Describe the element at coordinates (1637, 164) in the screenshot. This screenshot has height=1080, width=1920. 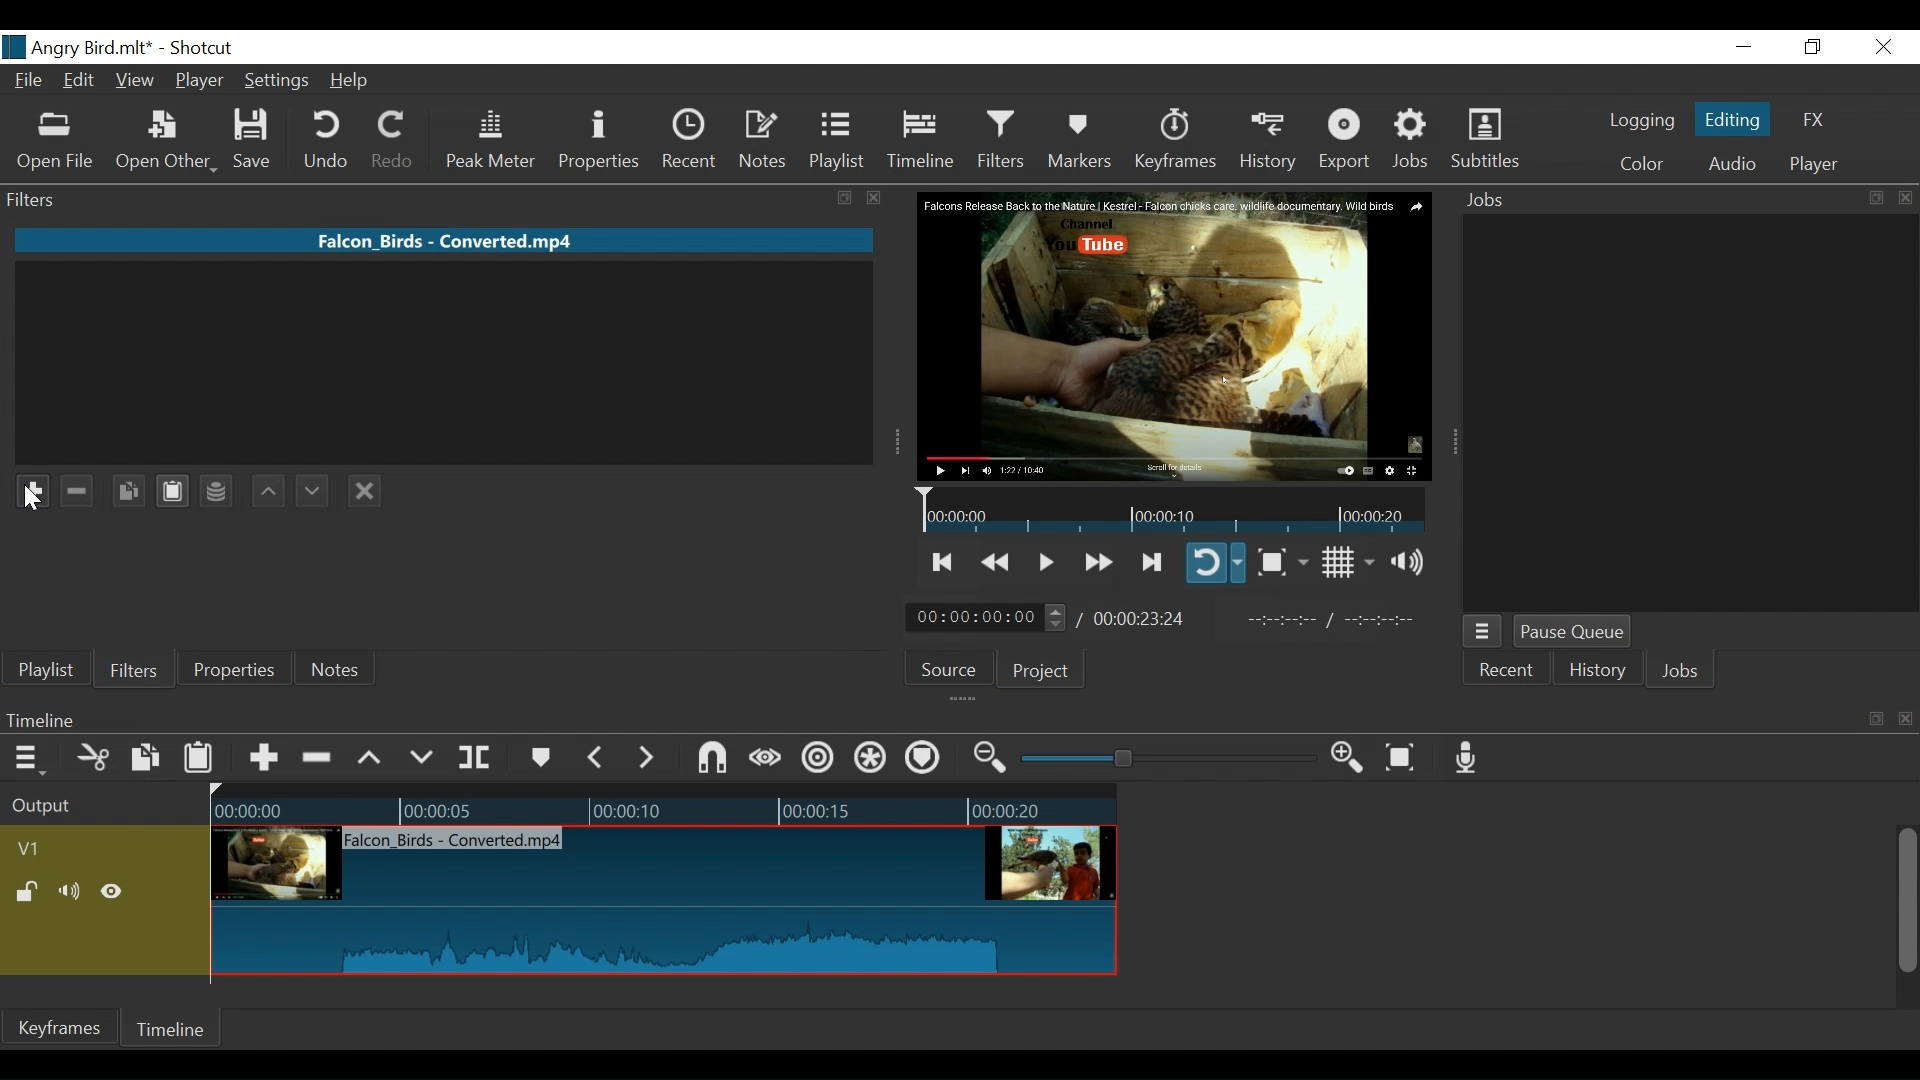
I see `Color` at that location.